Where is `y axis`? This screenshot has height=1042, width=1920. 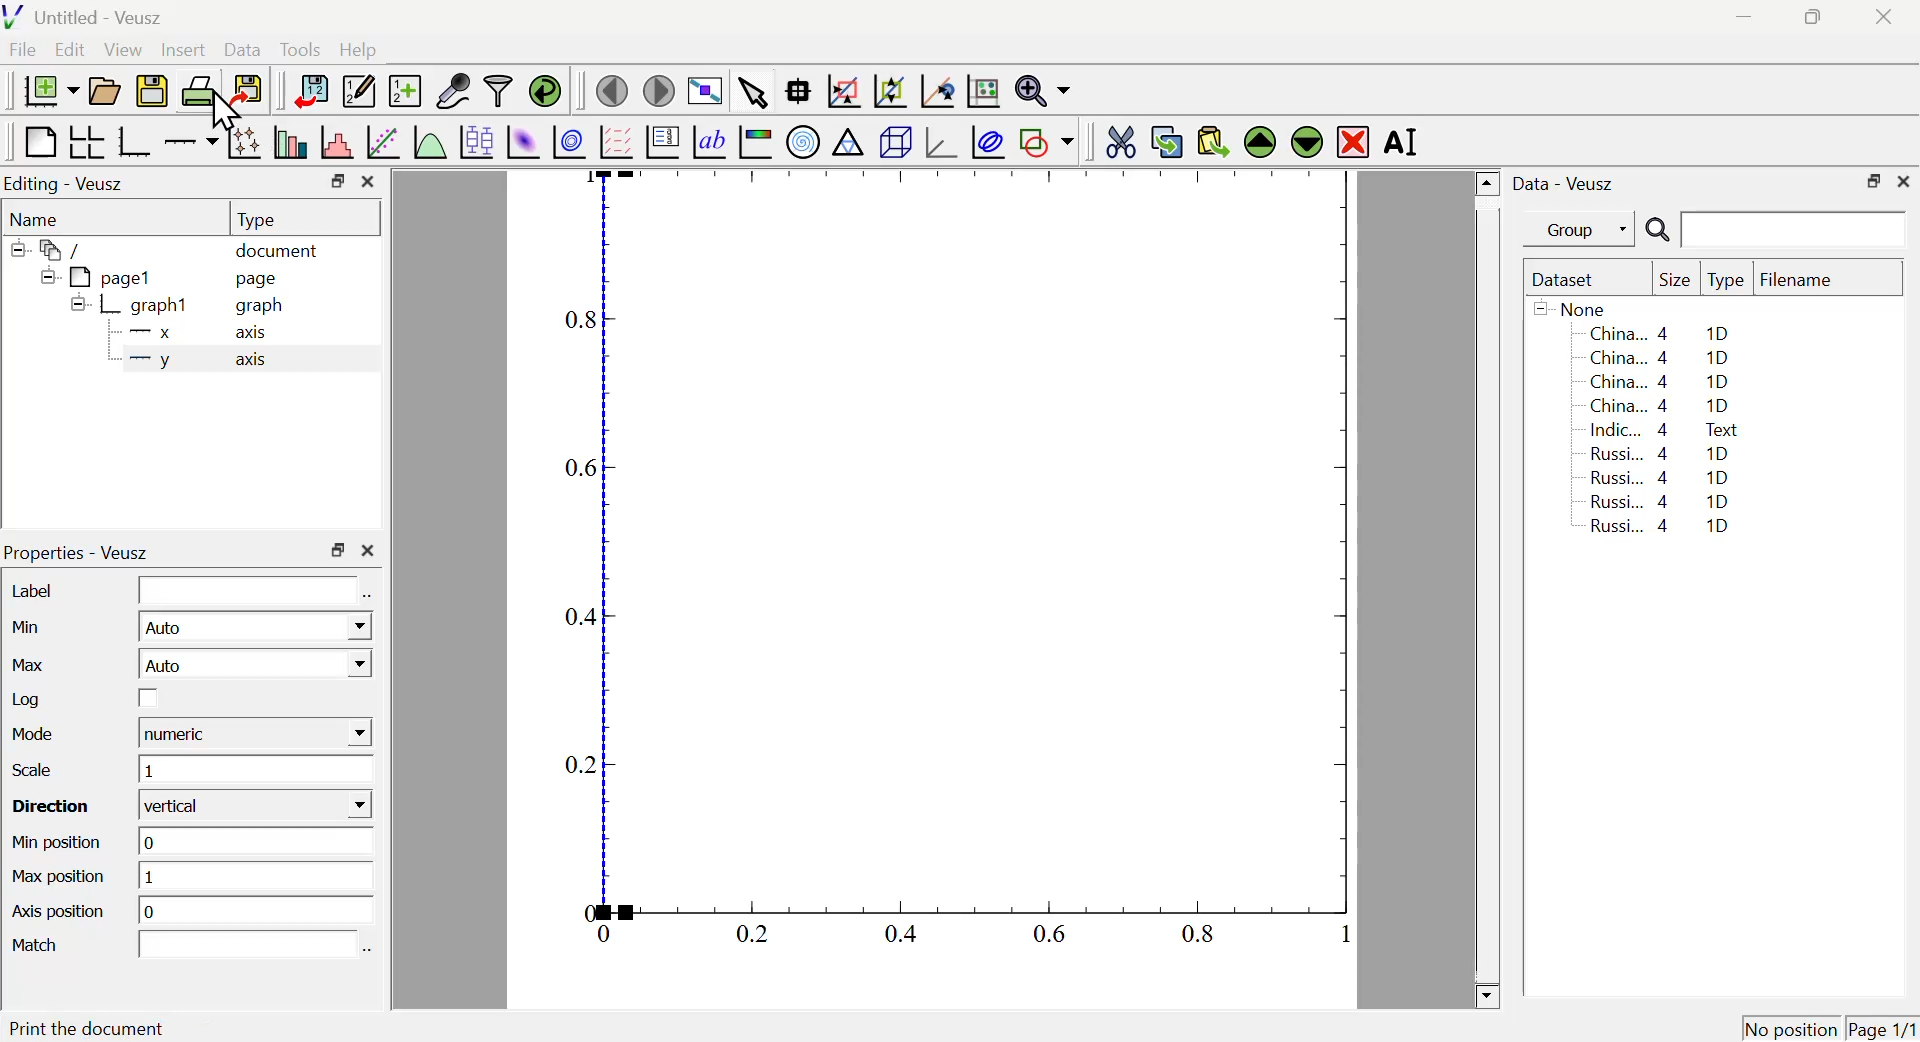
y axis is located at coordinates (188, 359).